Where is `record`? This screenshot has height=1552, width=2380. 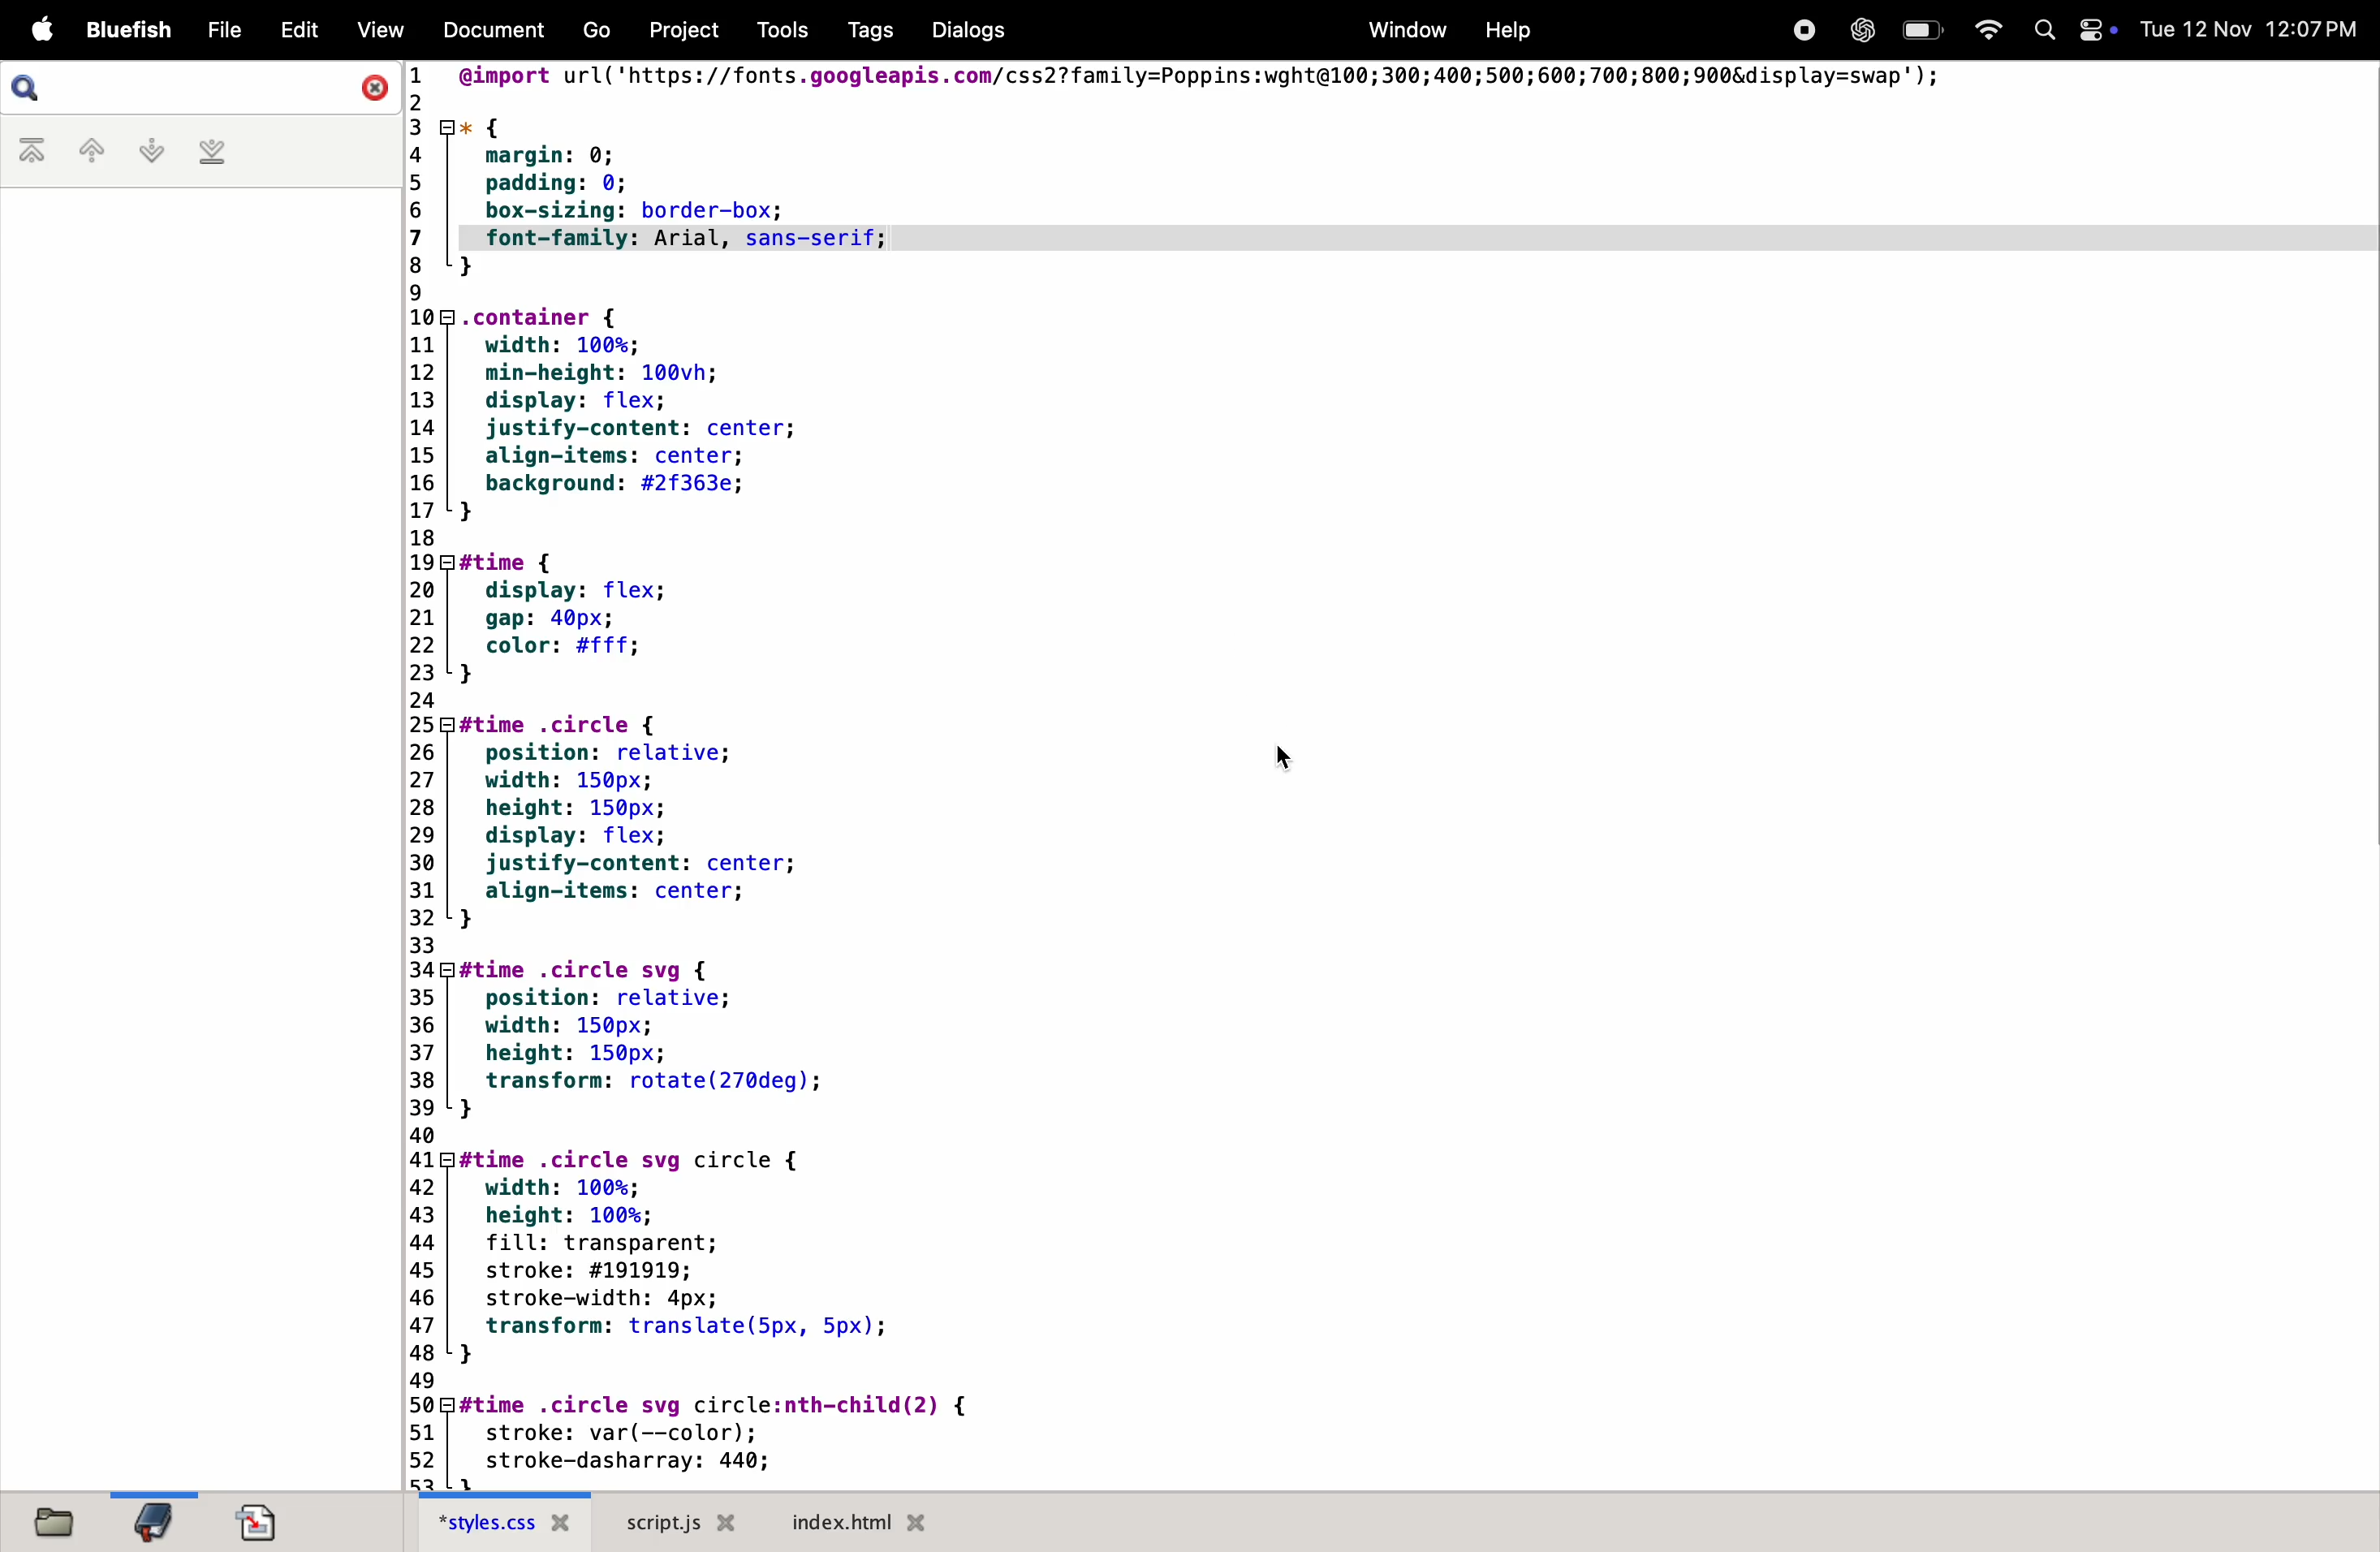 record is located at coordinates (1803, 29).